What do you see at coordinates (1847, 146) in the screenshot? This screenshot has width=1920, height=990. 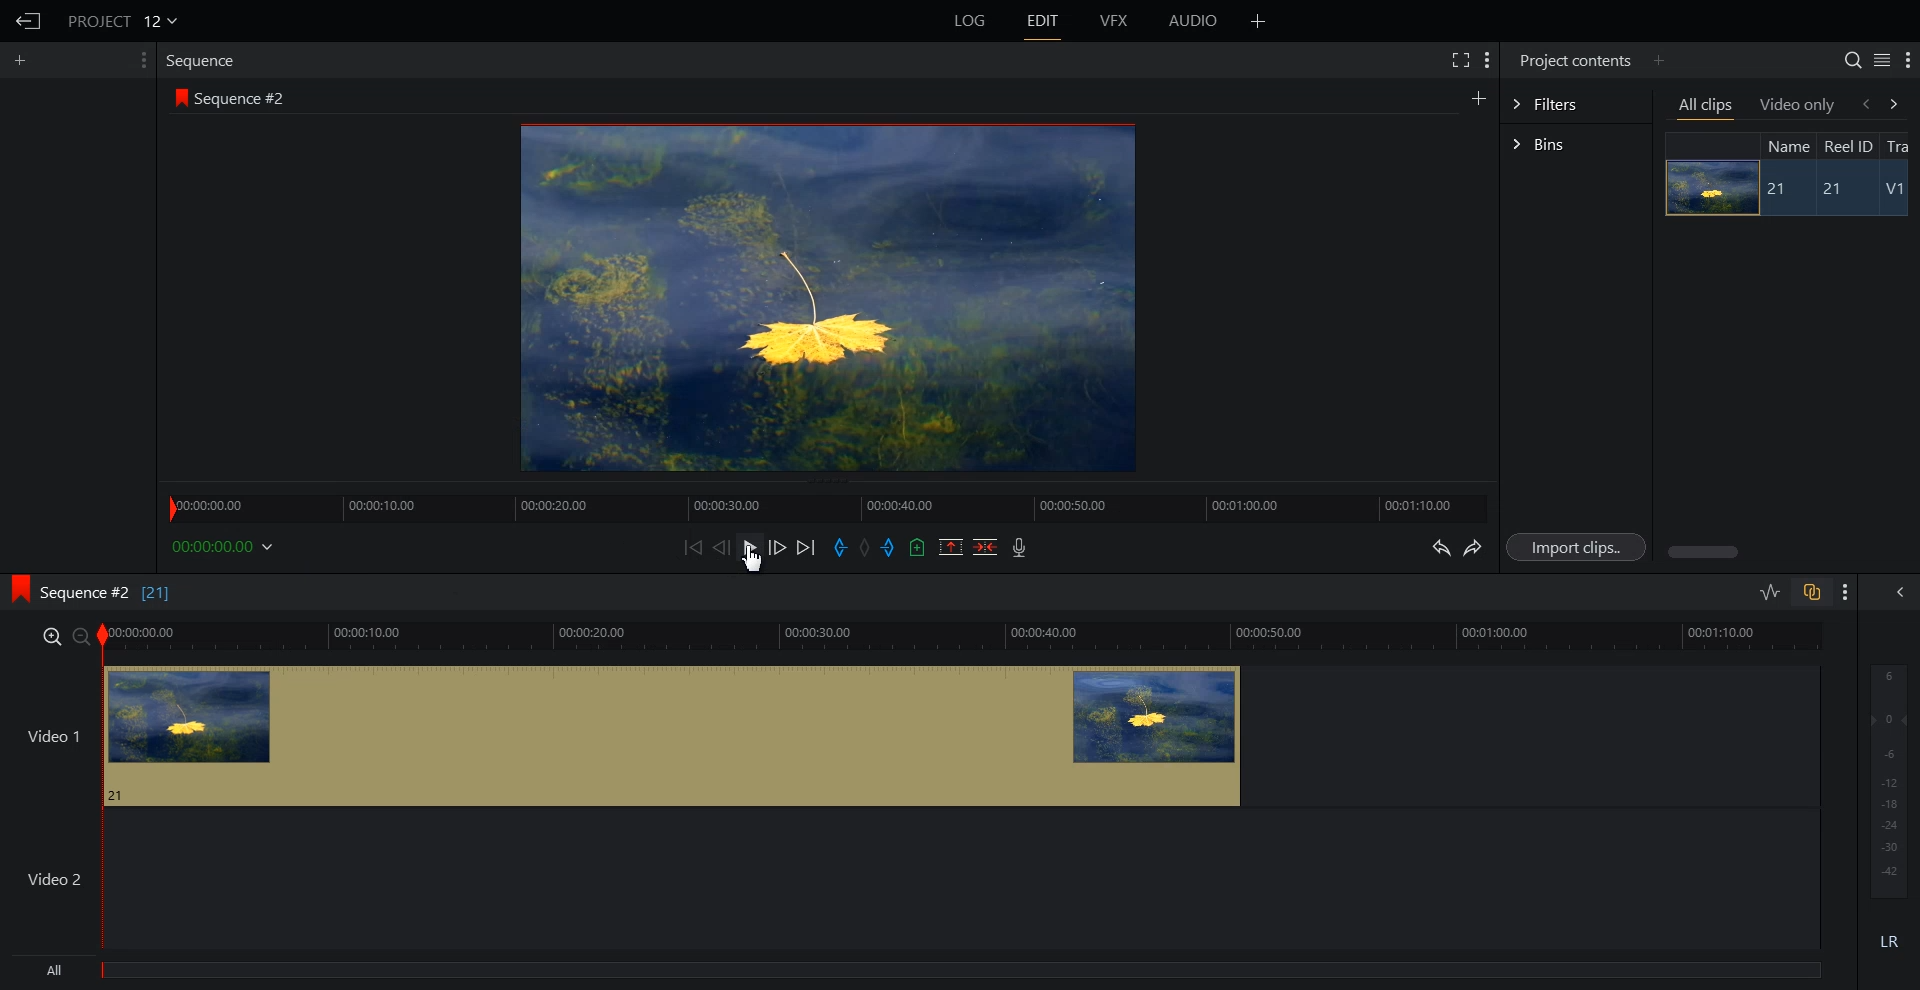 I see `Reel ID` at bounding box center [1847, 146].